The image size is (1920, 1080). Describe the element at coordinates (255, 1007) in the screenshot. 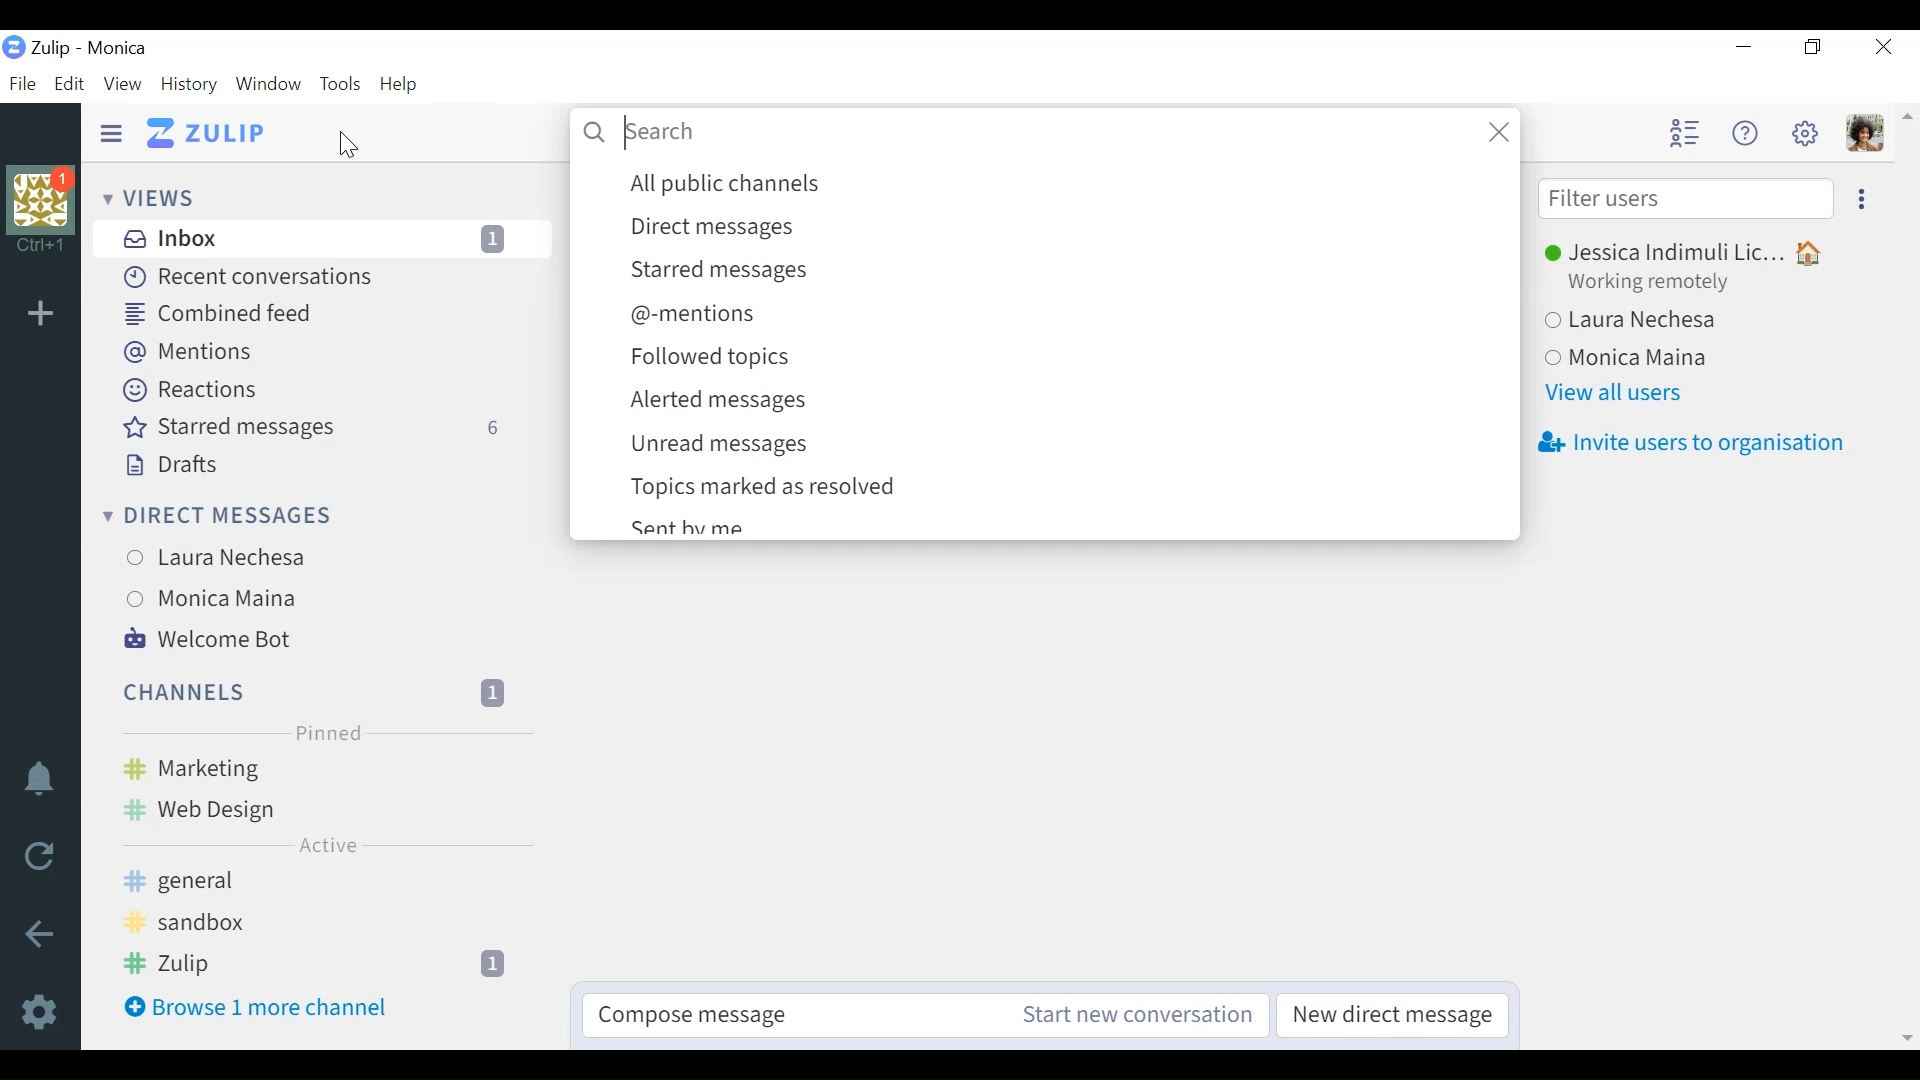

I see `Browse more channel` at that location.